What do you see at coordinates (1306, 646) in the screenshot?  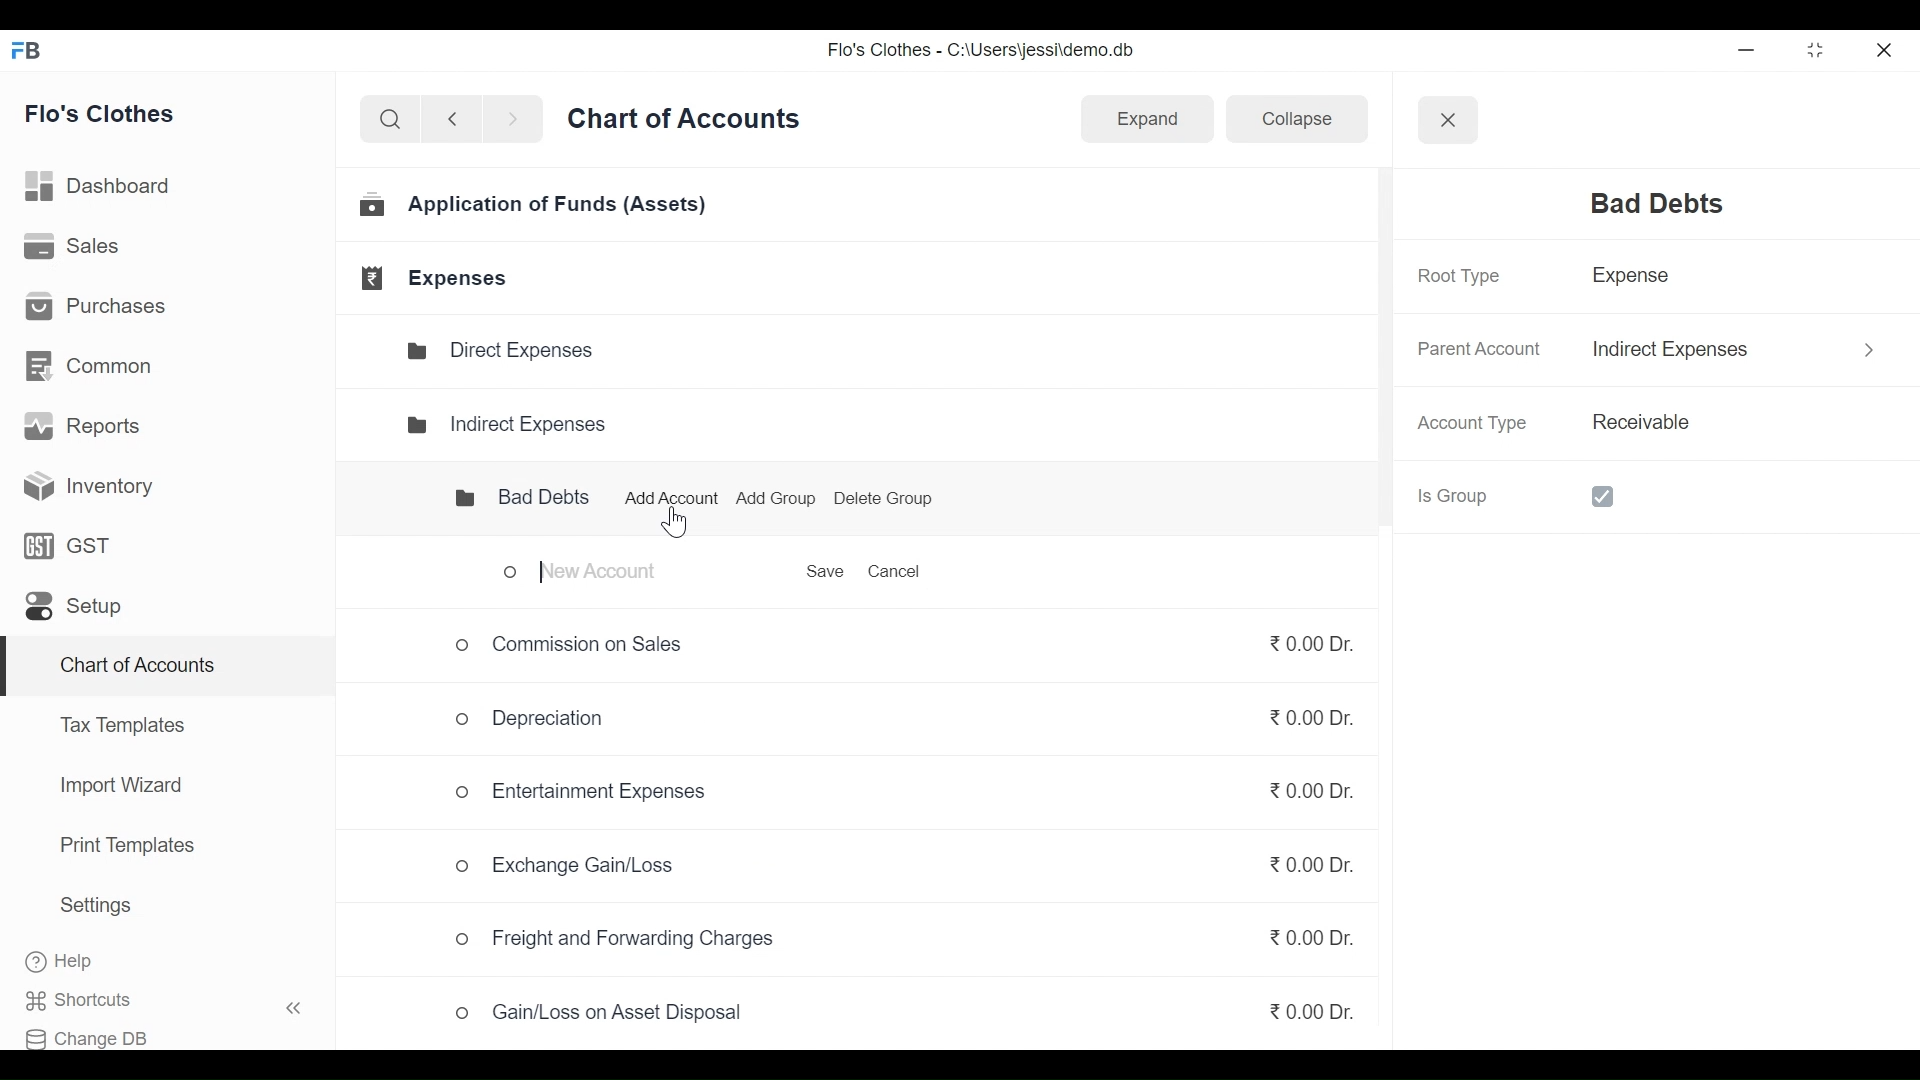 I see `₹0.00 Dr.` at bounding box center [1306, 646].